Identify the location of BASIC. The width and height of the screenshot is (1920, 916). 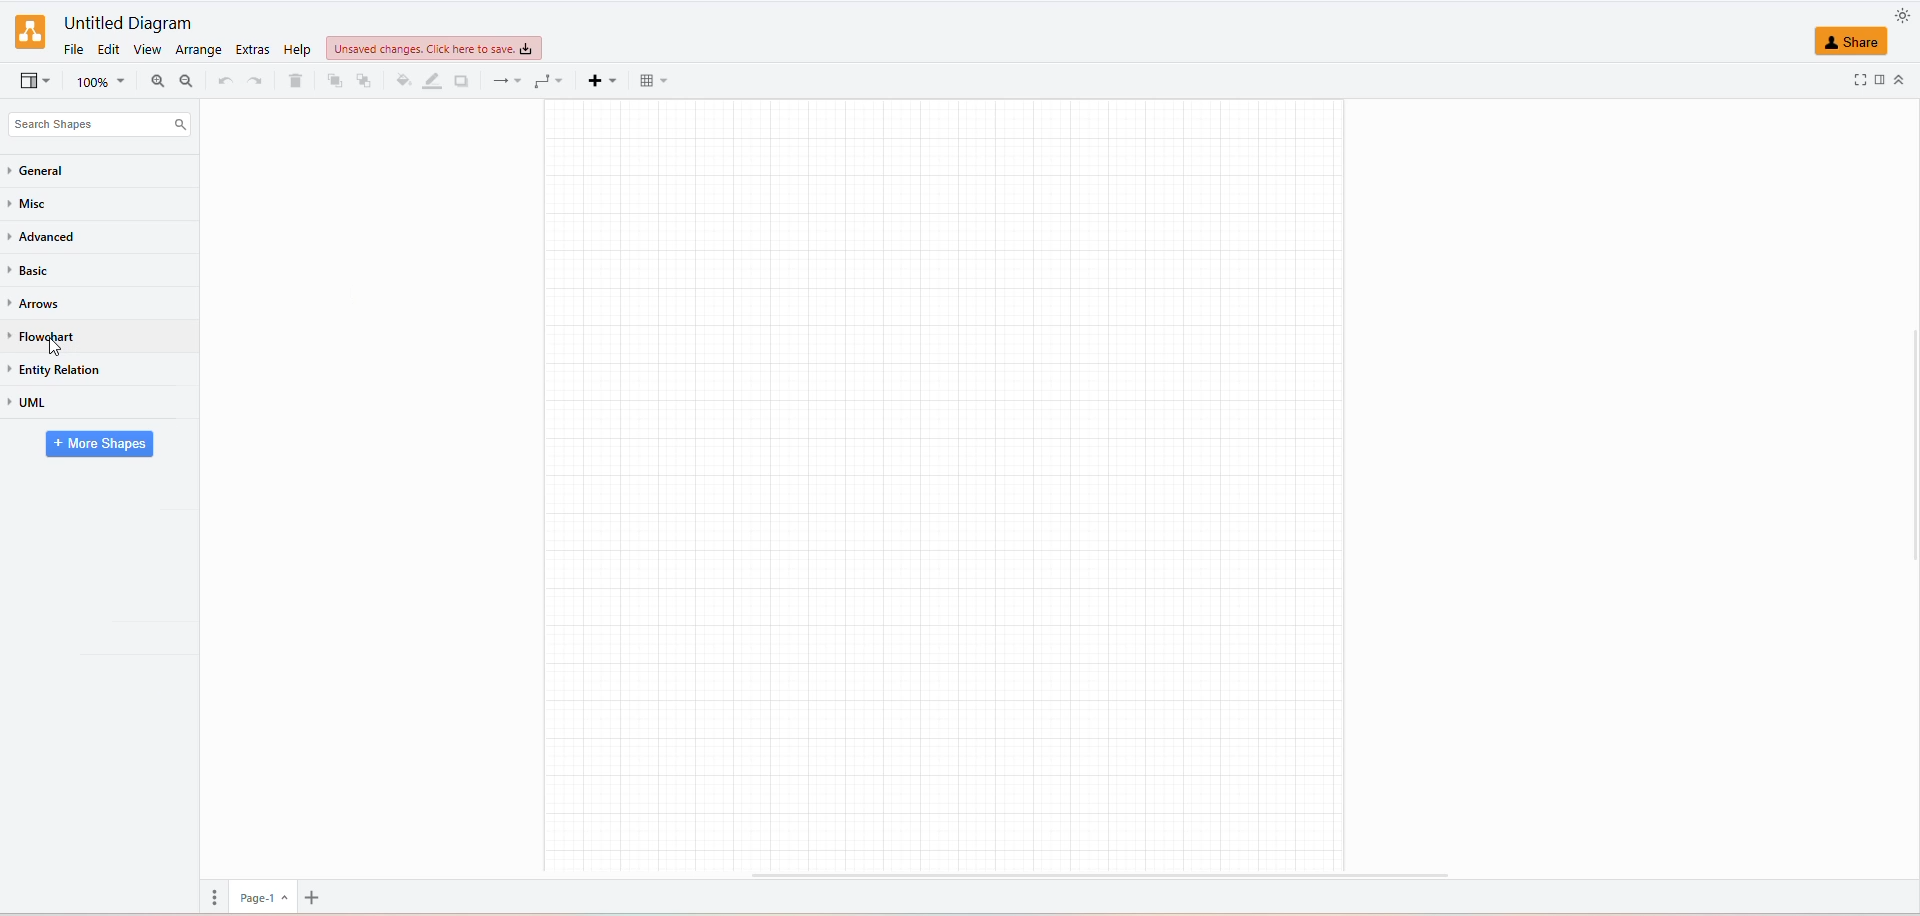
(31, 273).